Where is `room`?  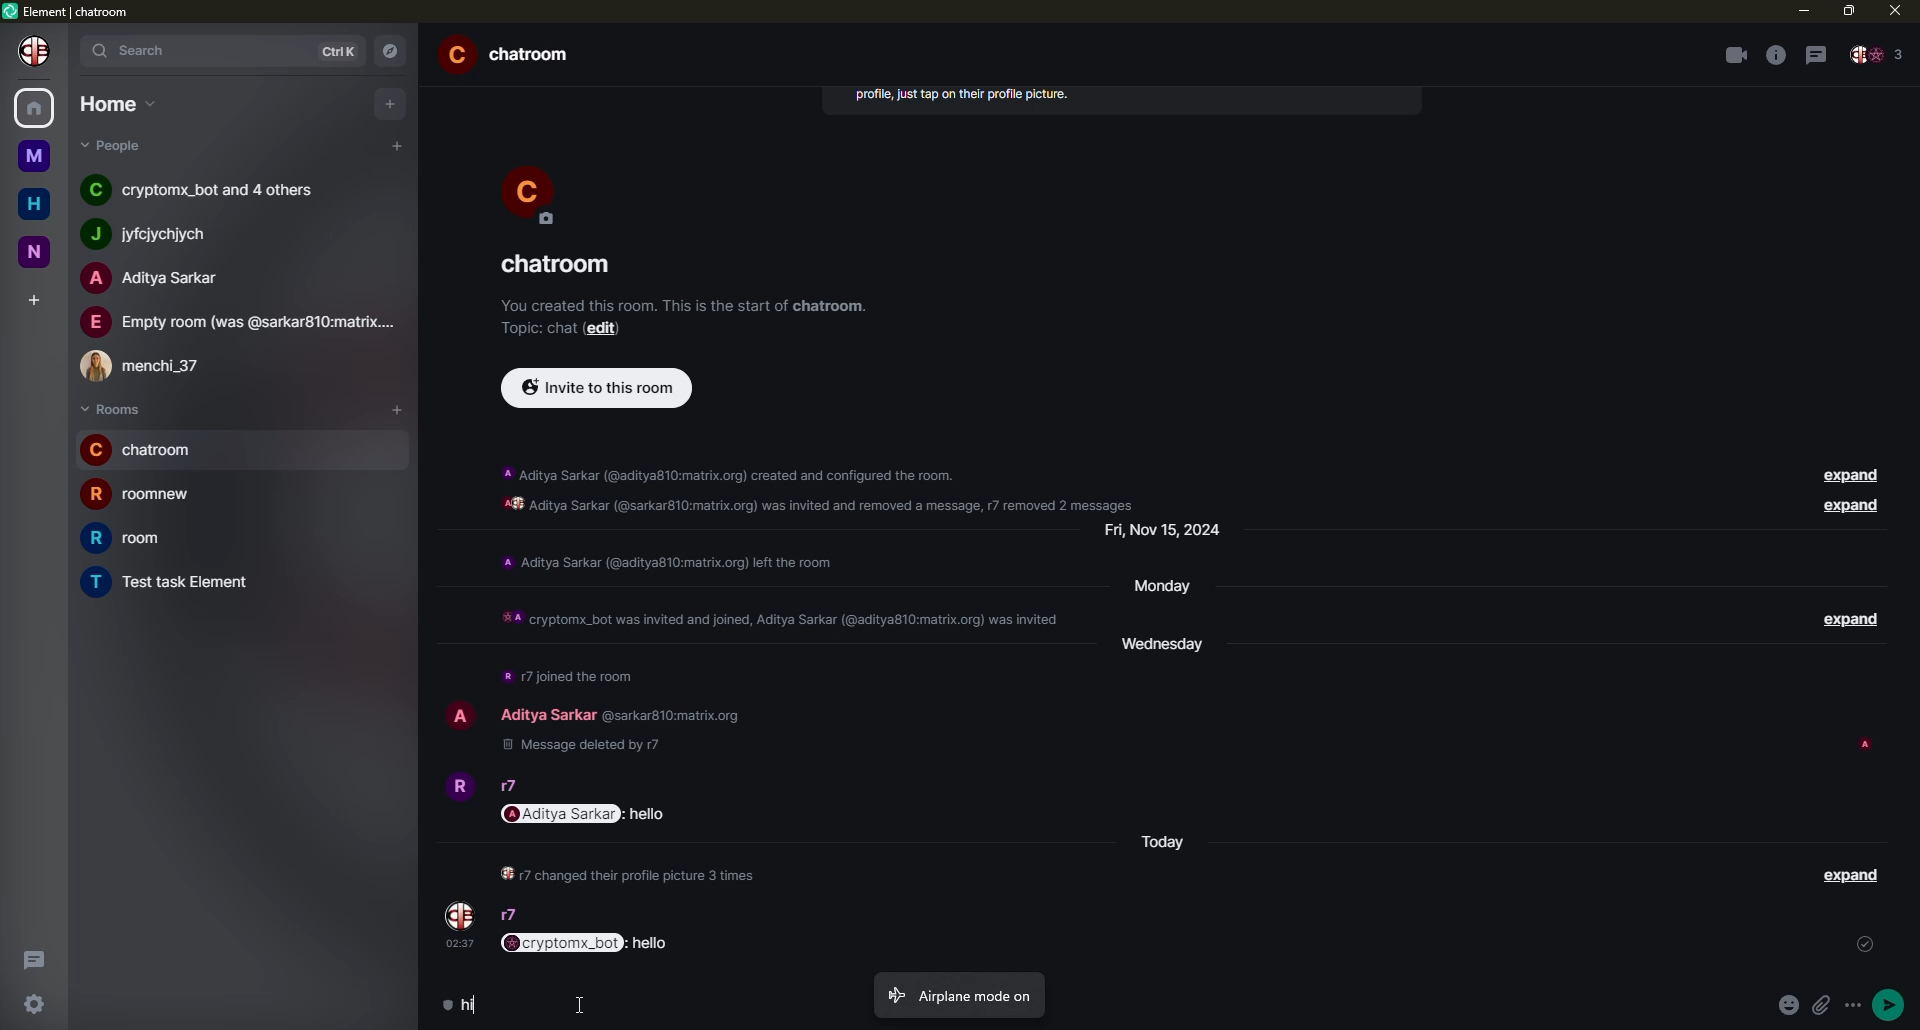
room is located at coordinates (561, 265).